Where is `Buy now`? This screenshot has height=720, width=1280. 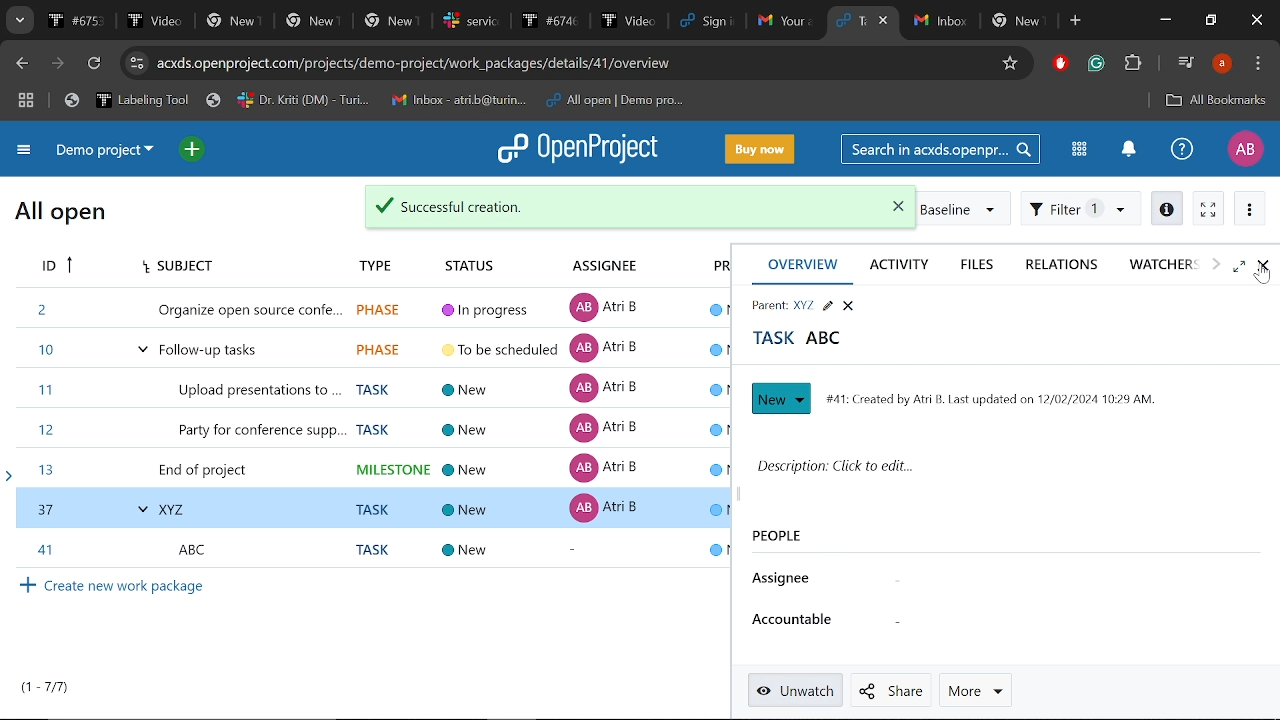 Buy now is located at coordinates (760, 148).